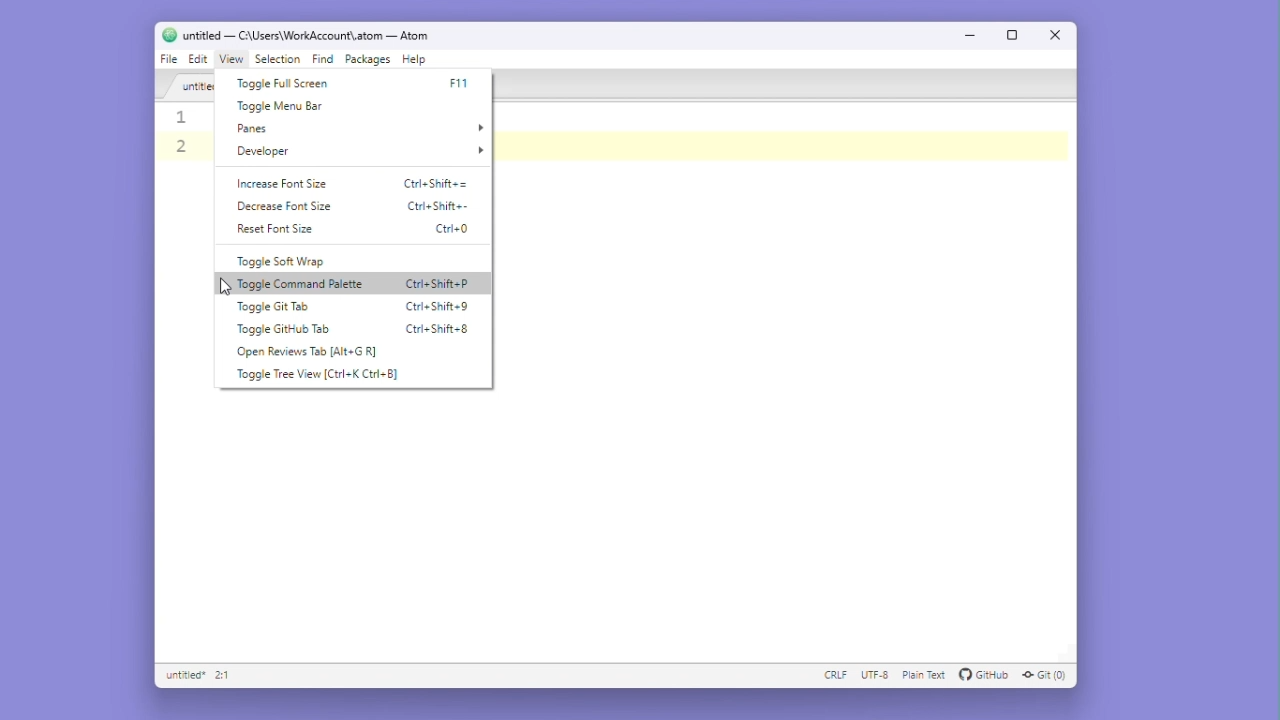 The width and height of the screenshot is (1280, 720). What do you see at coordinates (460, 84) in the screenshot?
I see `F11` at bounding box center [460, 84].